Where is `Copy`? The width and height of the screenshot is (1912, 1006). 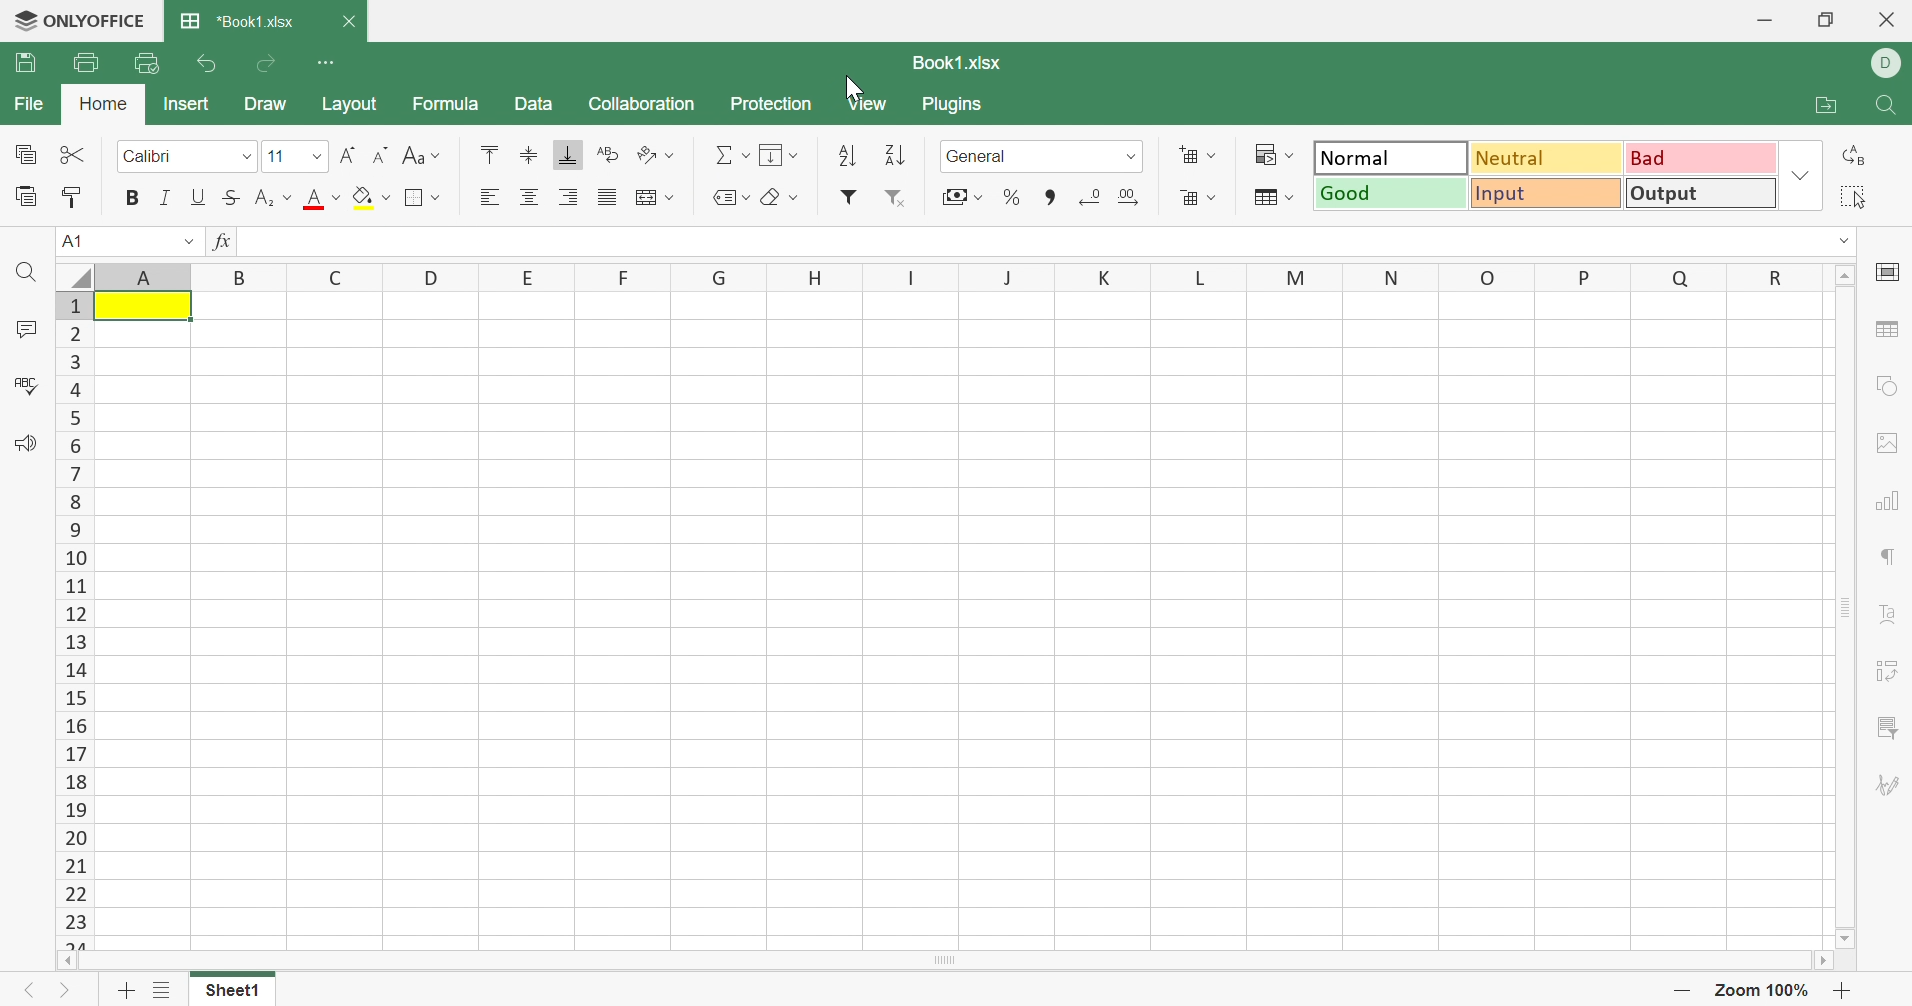
Copy is located at coordinates (23, 151).